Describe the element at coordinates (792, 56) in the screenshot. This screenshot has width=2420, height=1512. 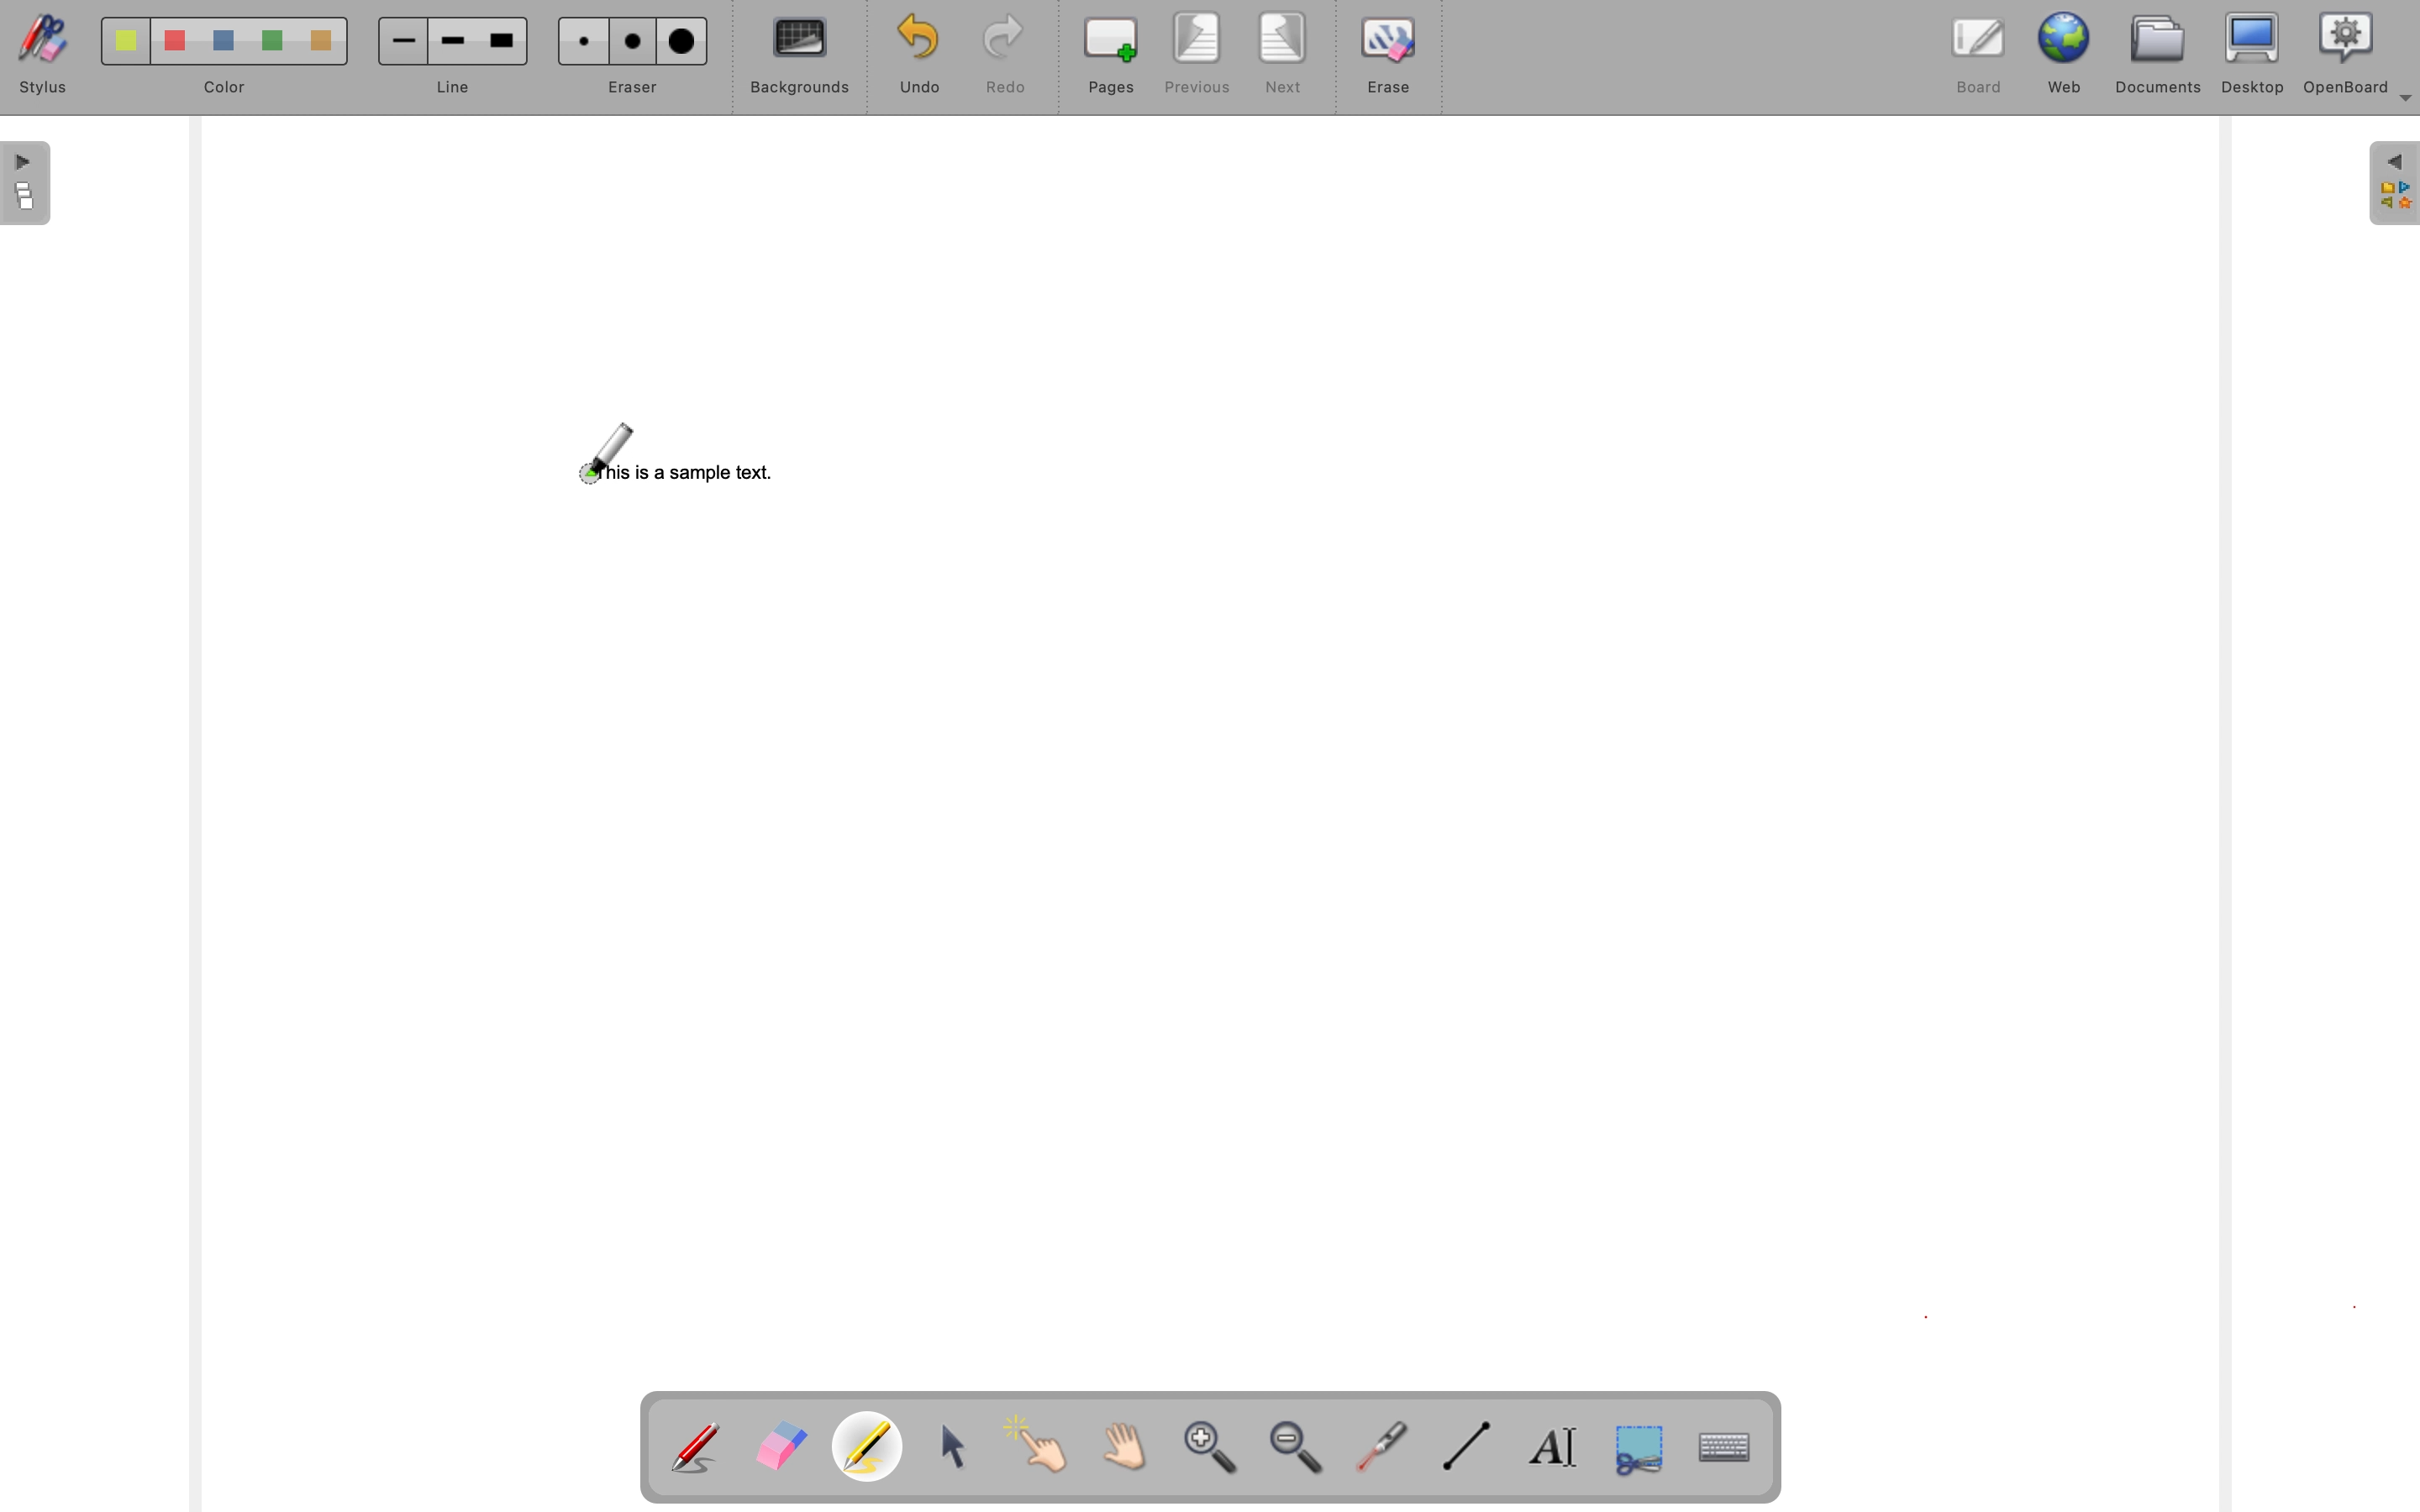
I see `backgrounds` at that location.